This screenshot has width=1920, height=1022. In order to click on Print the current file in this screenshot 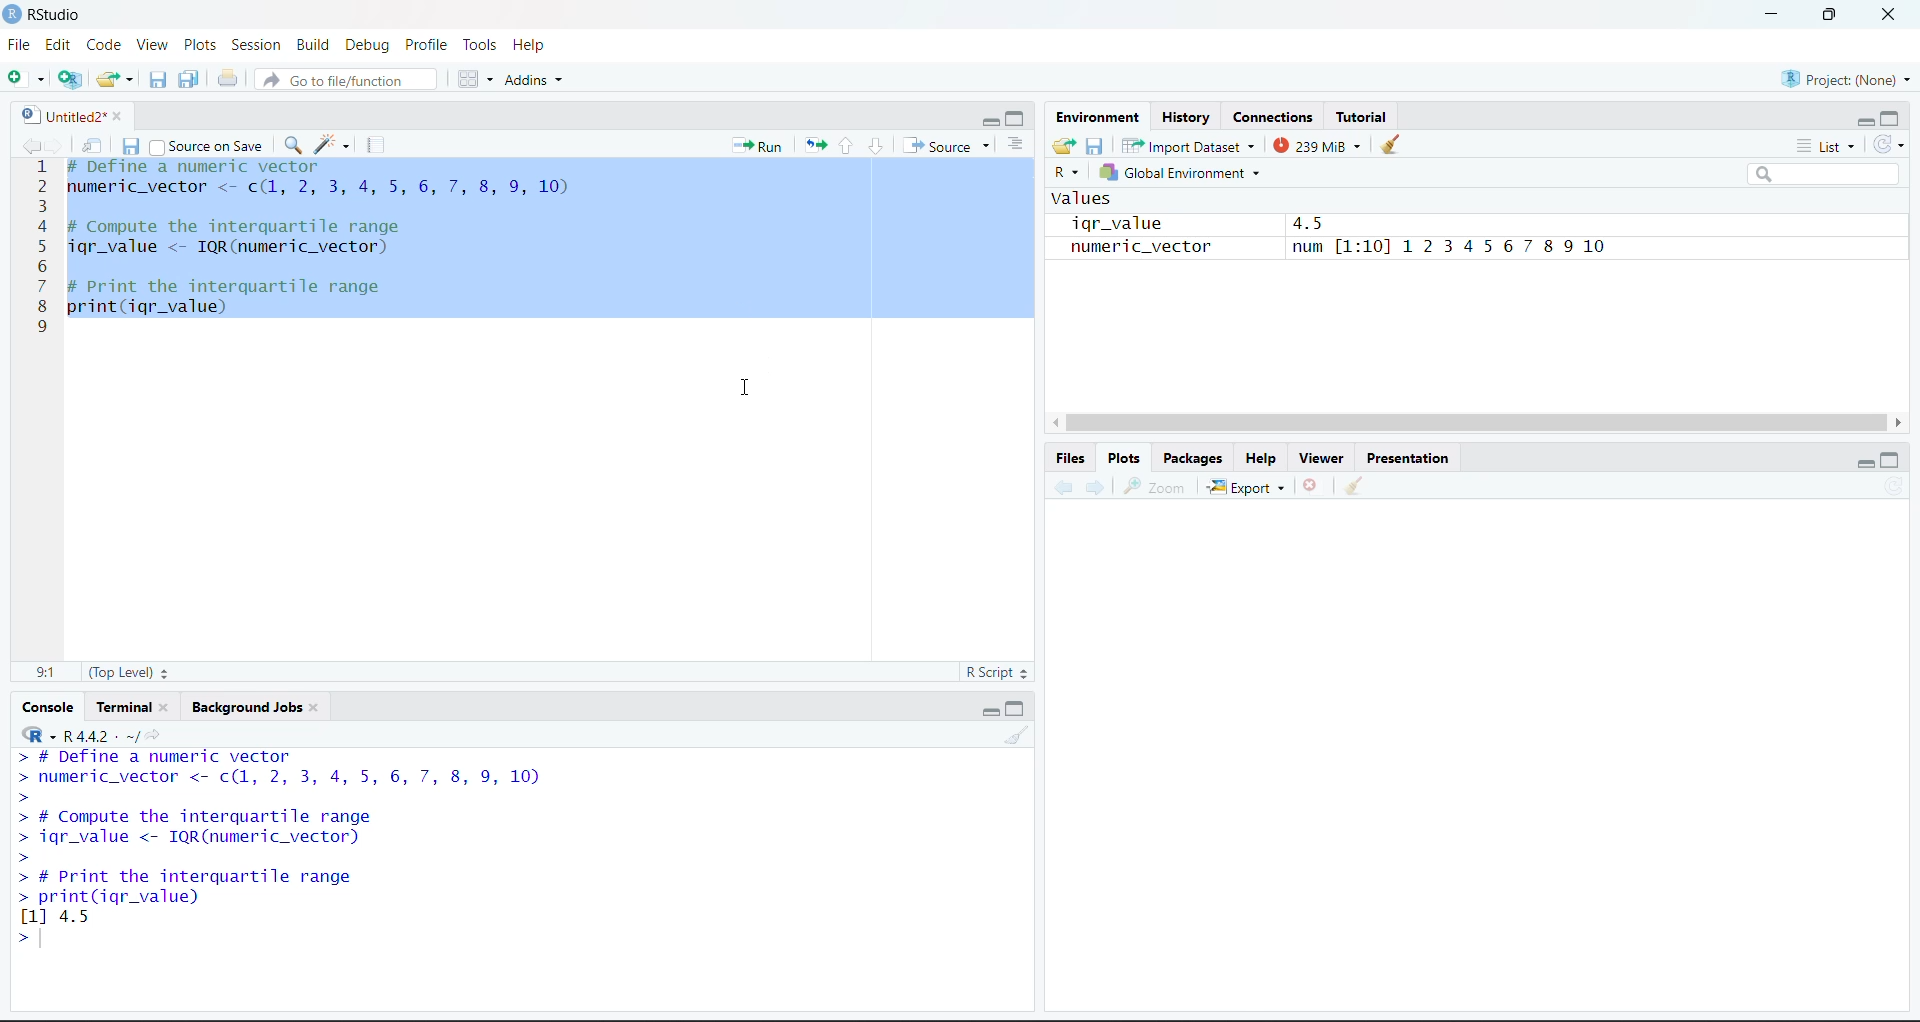, I will do `click(226, 77)`.